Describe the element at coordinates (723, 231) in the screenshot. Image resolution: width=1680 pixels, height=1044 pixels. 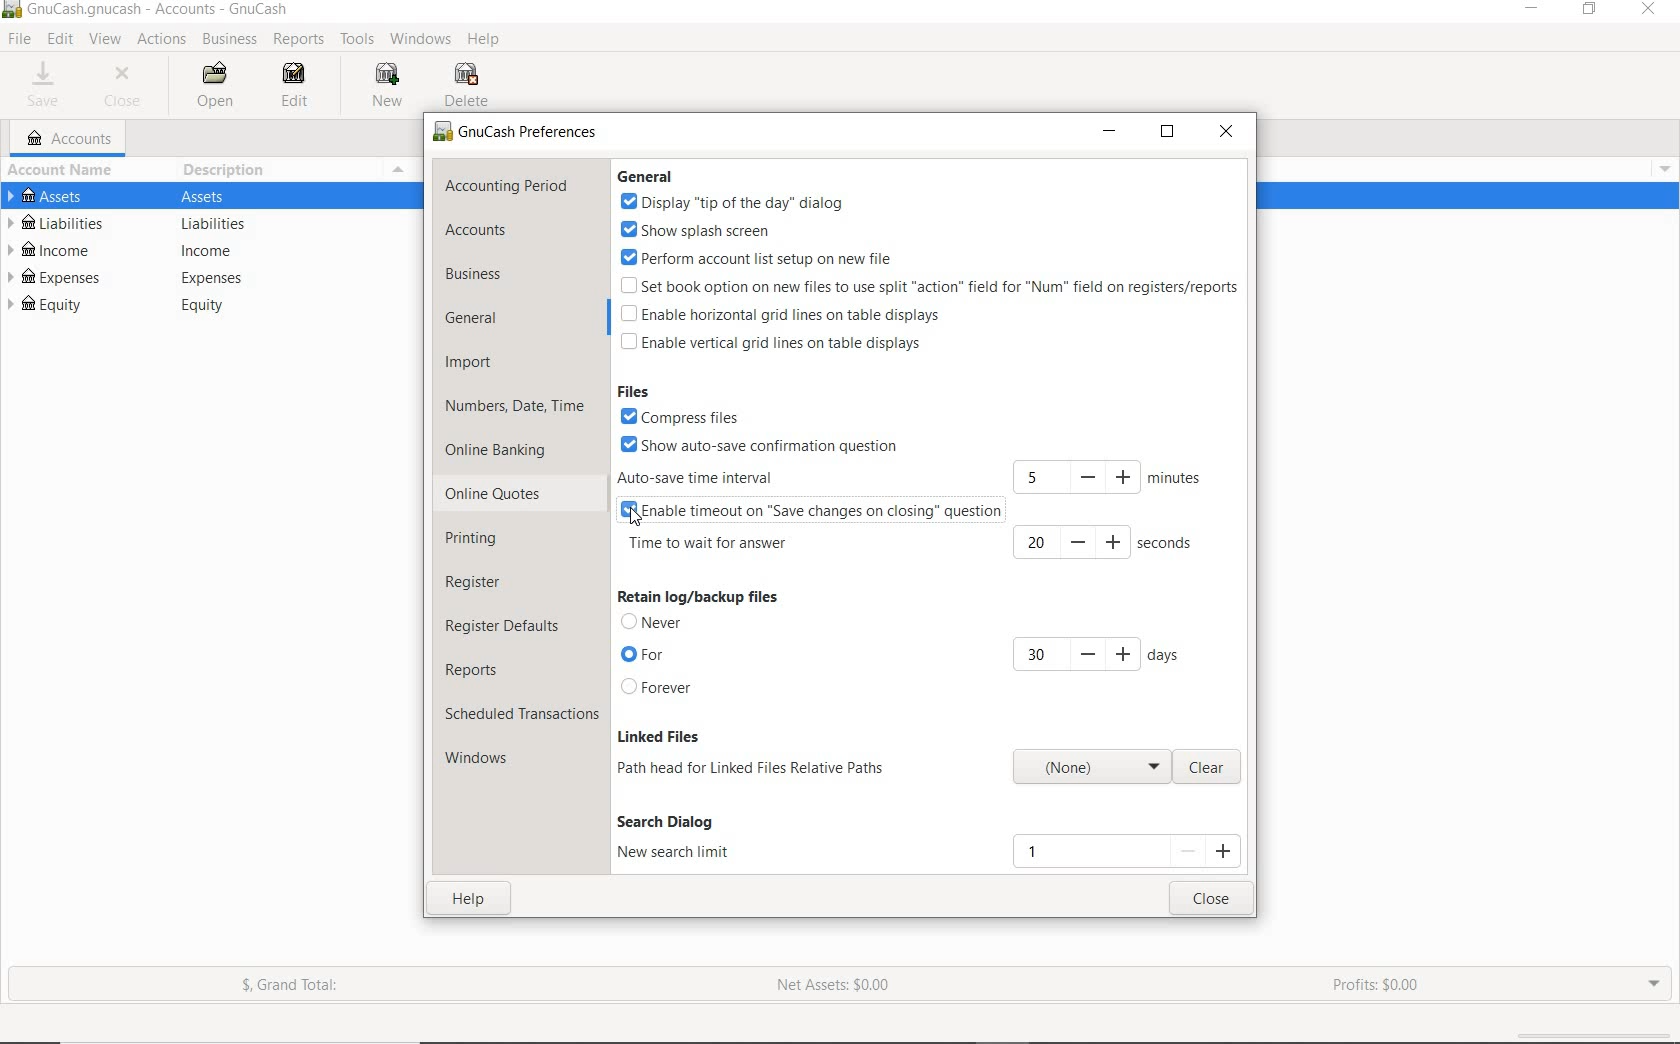
I see `show splash screen` at that location.